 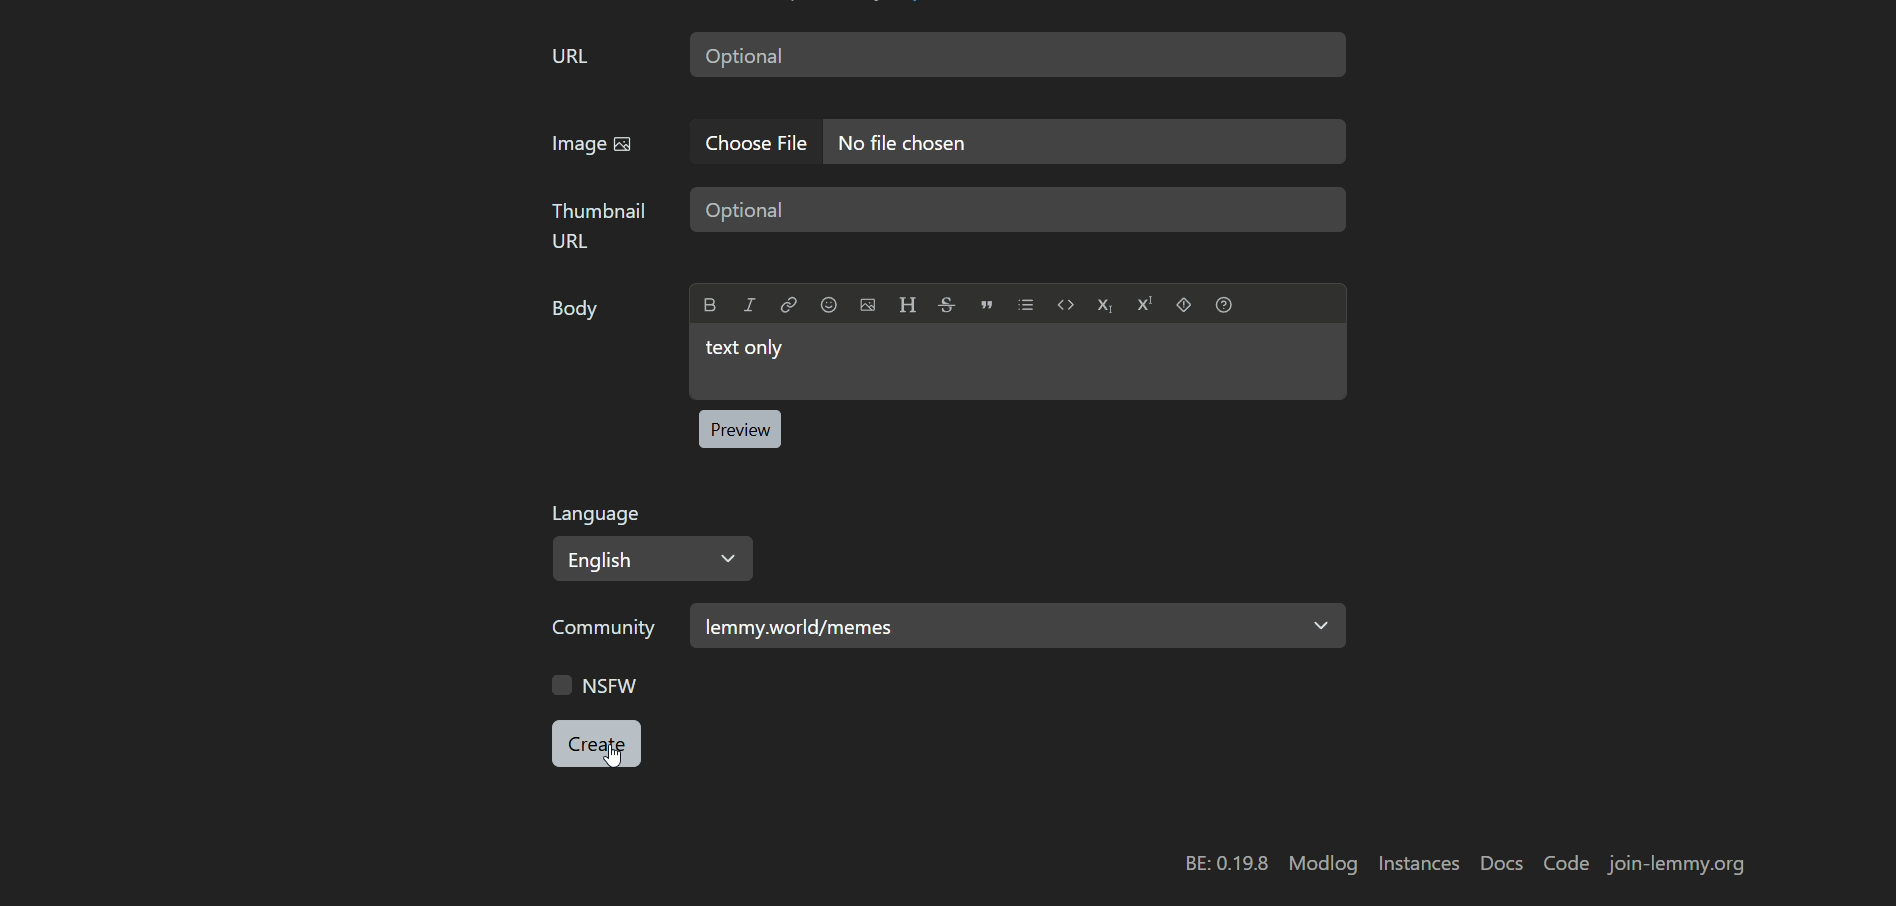 What do you see at coordinates (1104, 305) in the screenshot?
I see `Subscript` at bounding box center [1104, 305].